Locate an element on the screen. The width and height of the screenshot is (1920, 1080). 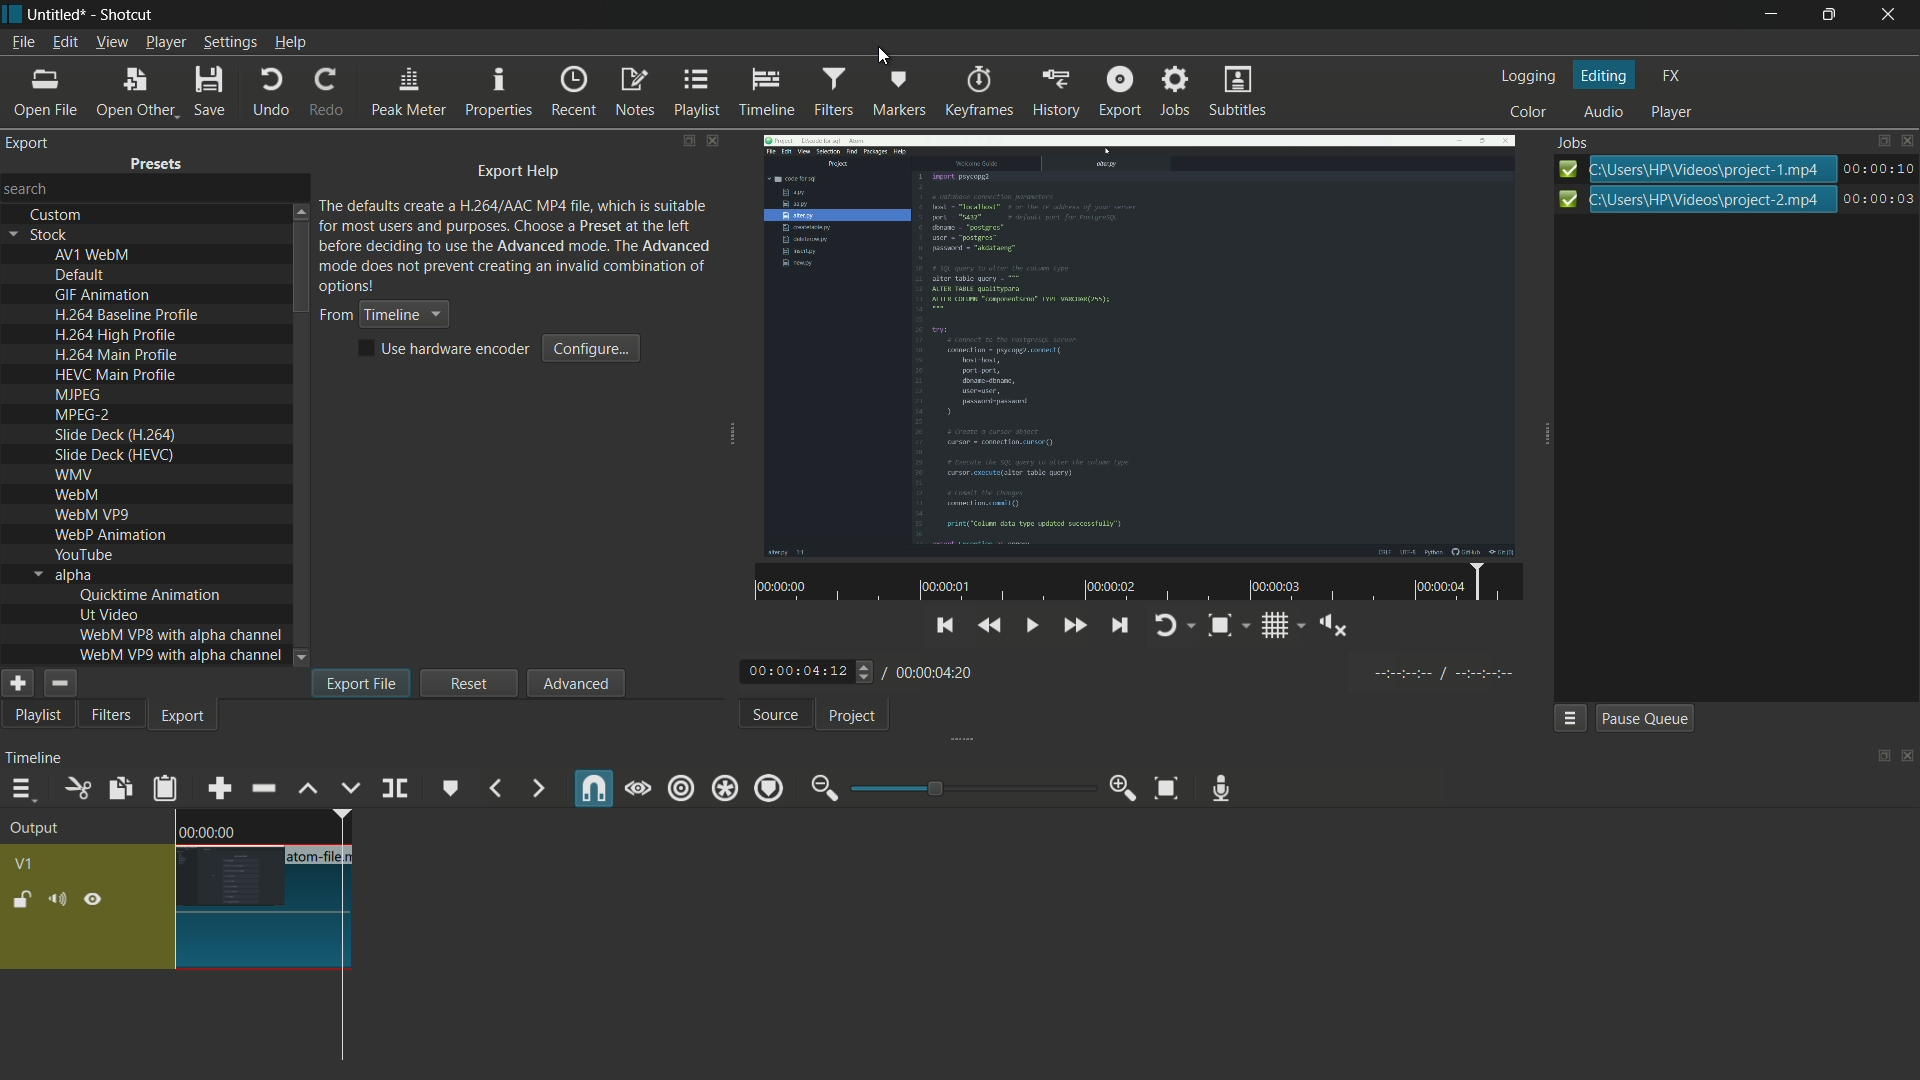
dropdown is located at coordinates (301, 658).